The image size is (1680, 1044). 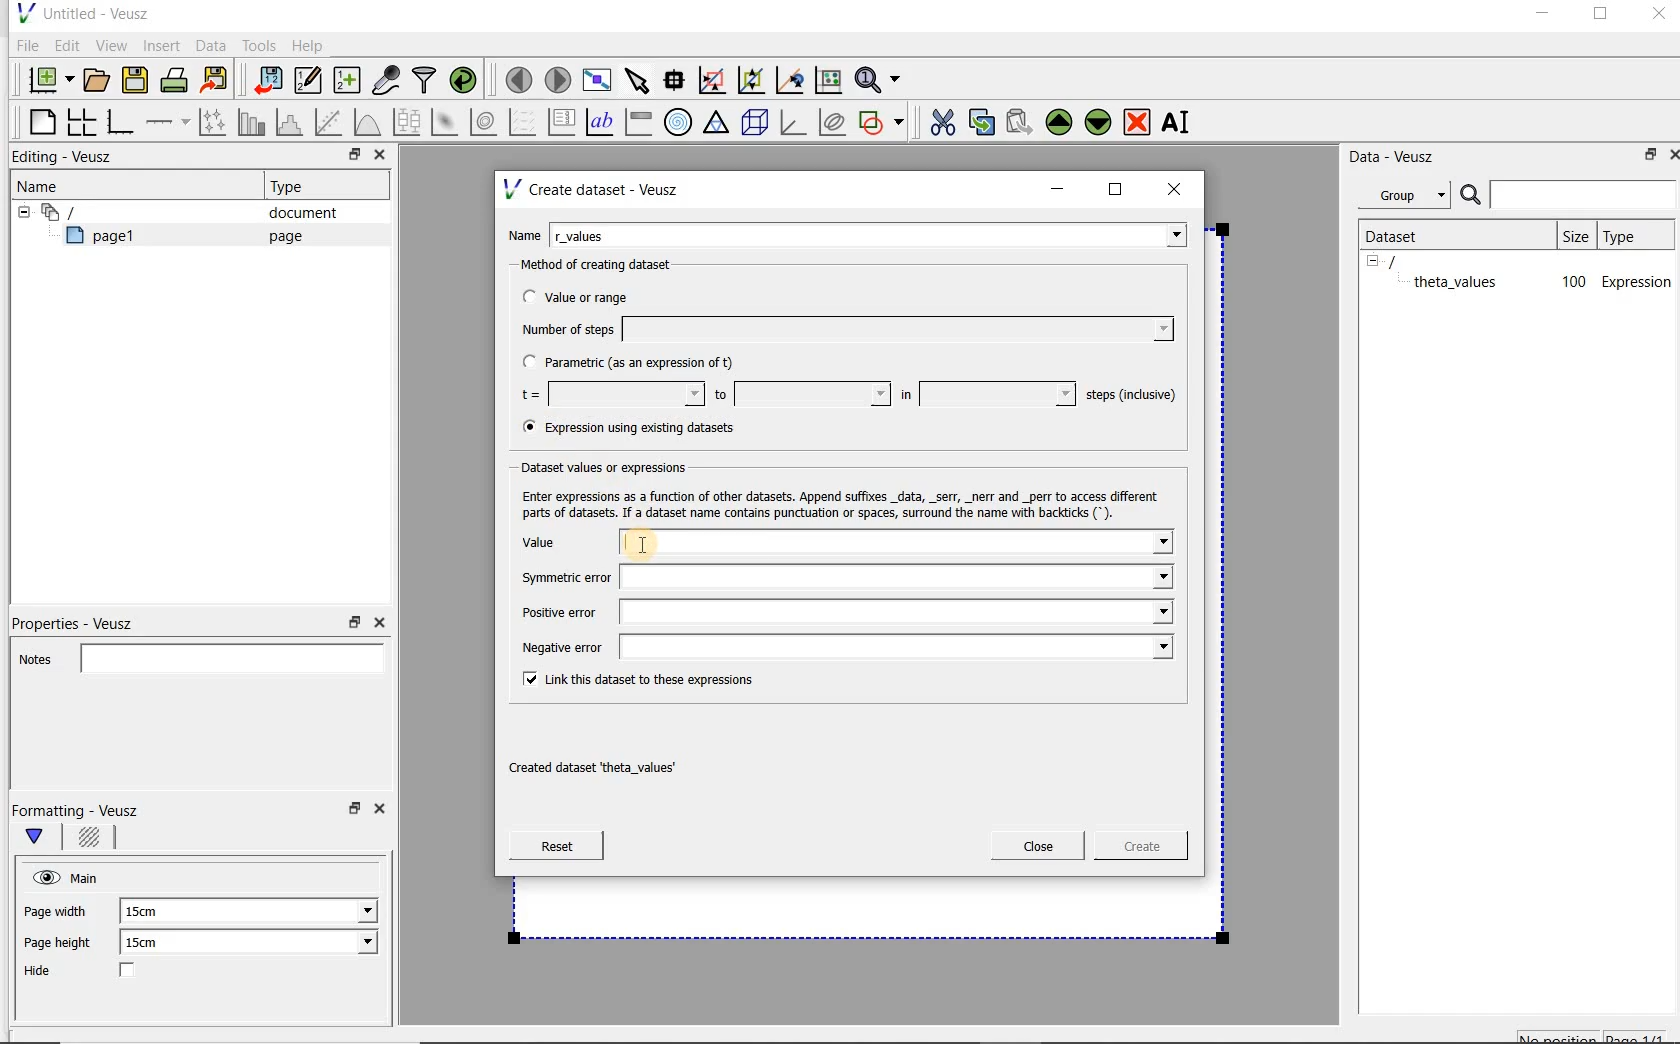 What do you see at coordinates (1116, 190) in the screenshot?
I see `maximize` at bounding box center [1116, 190].